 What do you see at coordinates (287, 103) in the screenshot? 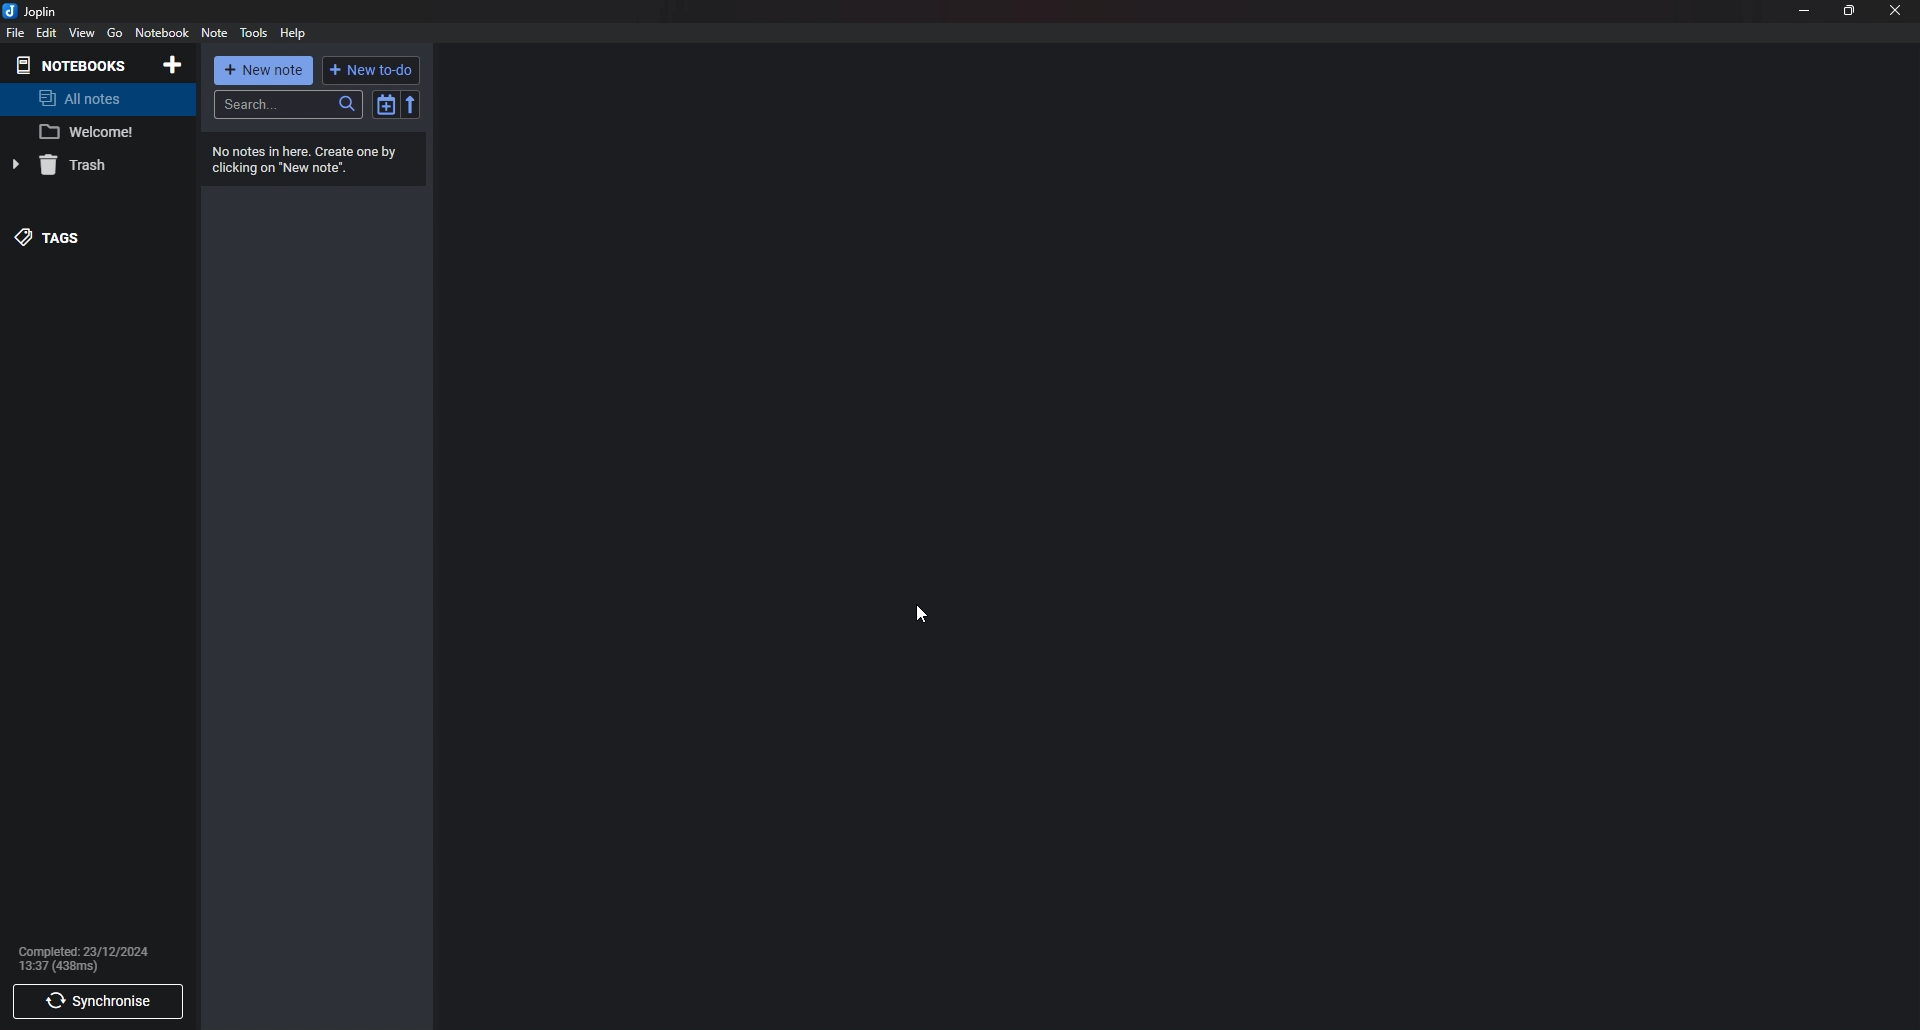
I see `search` at bounding box center [287, 103].